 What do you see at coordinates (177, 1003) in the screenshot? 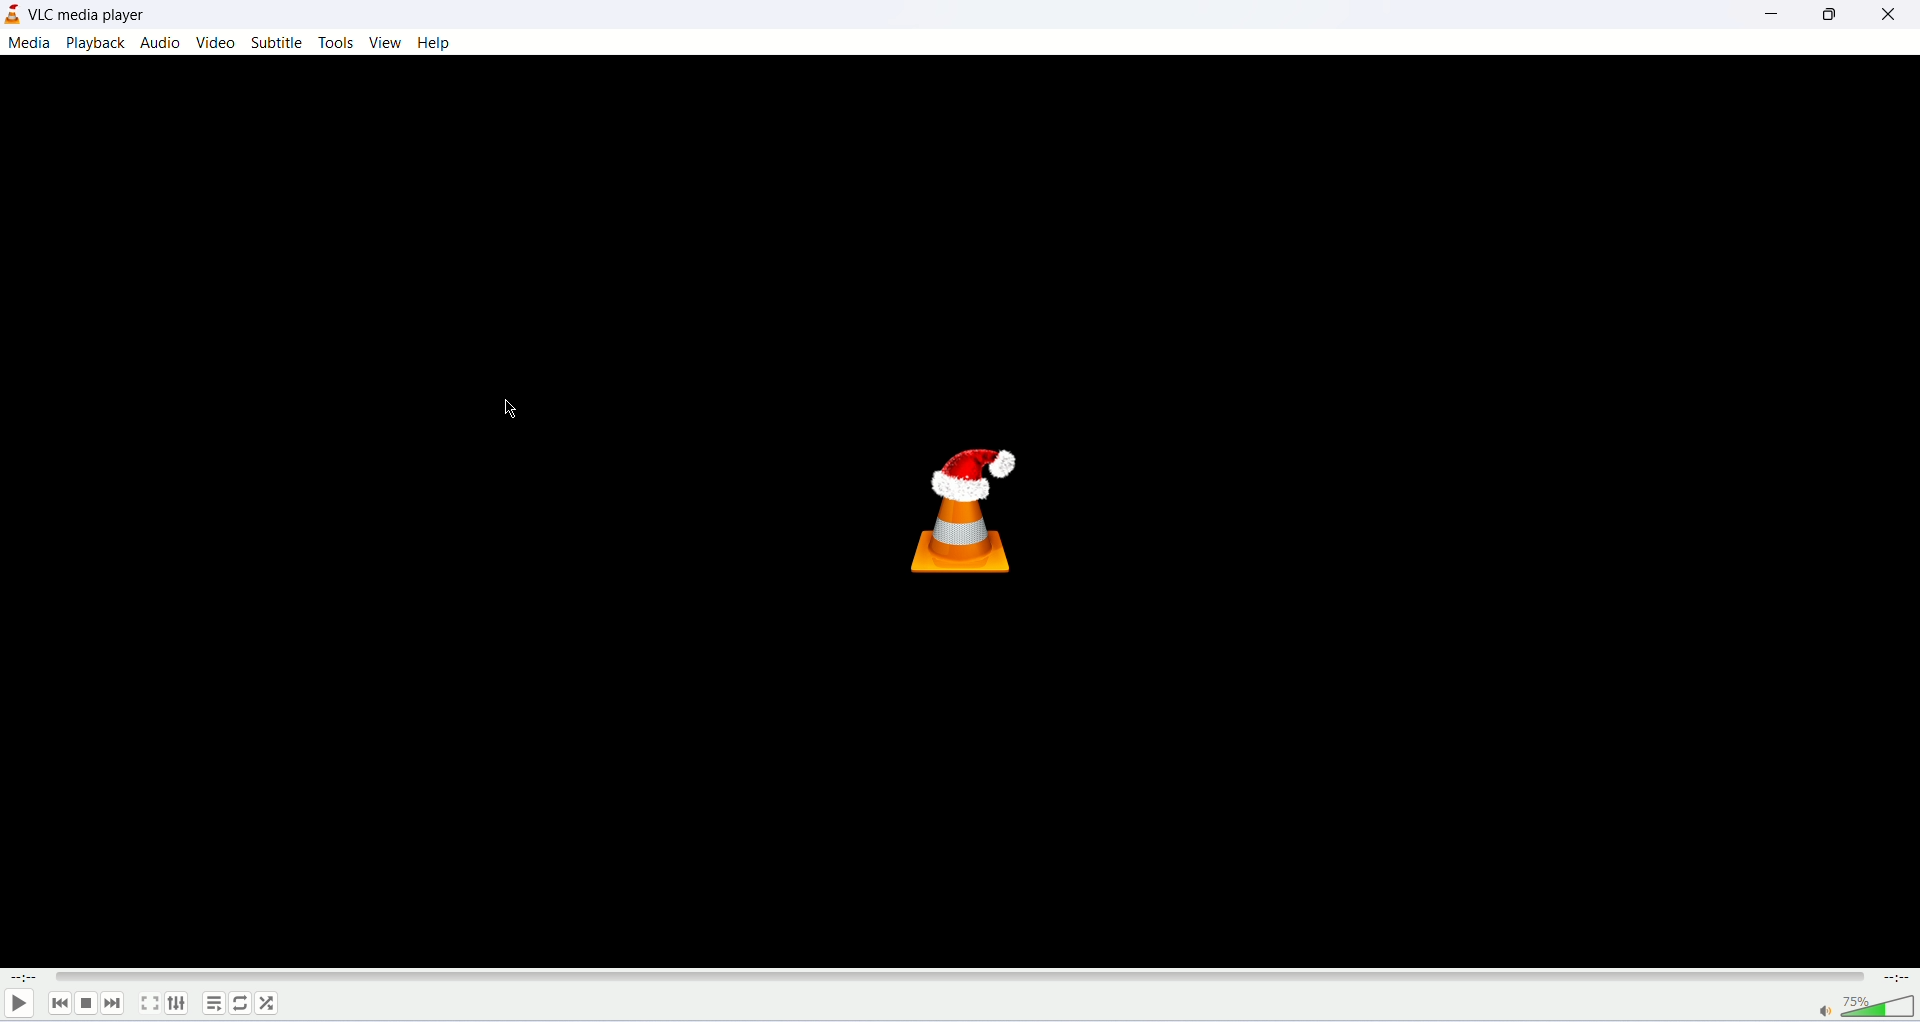
I see `extended settings` at bounding box center [177, 1003].